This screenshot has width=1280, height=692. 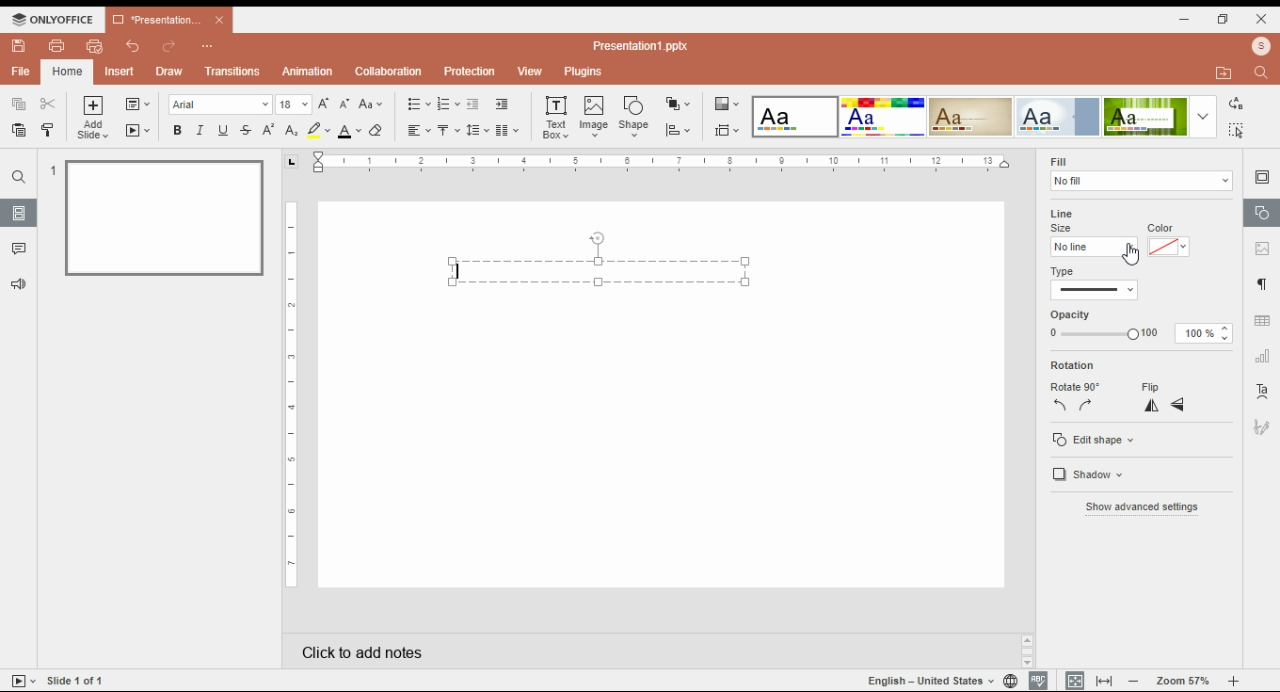 I want to click on columns, so click(x=509, y=130).